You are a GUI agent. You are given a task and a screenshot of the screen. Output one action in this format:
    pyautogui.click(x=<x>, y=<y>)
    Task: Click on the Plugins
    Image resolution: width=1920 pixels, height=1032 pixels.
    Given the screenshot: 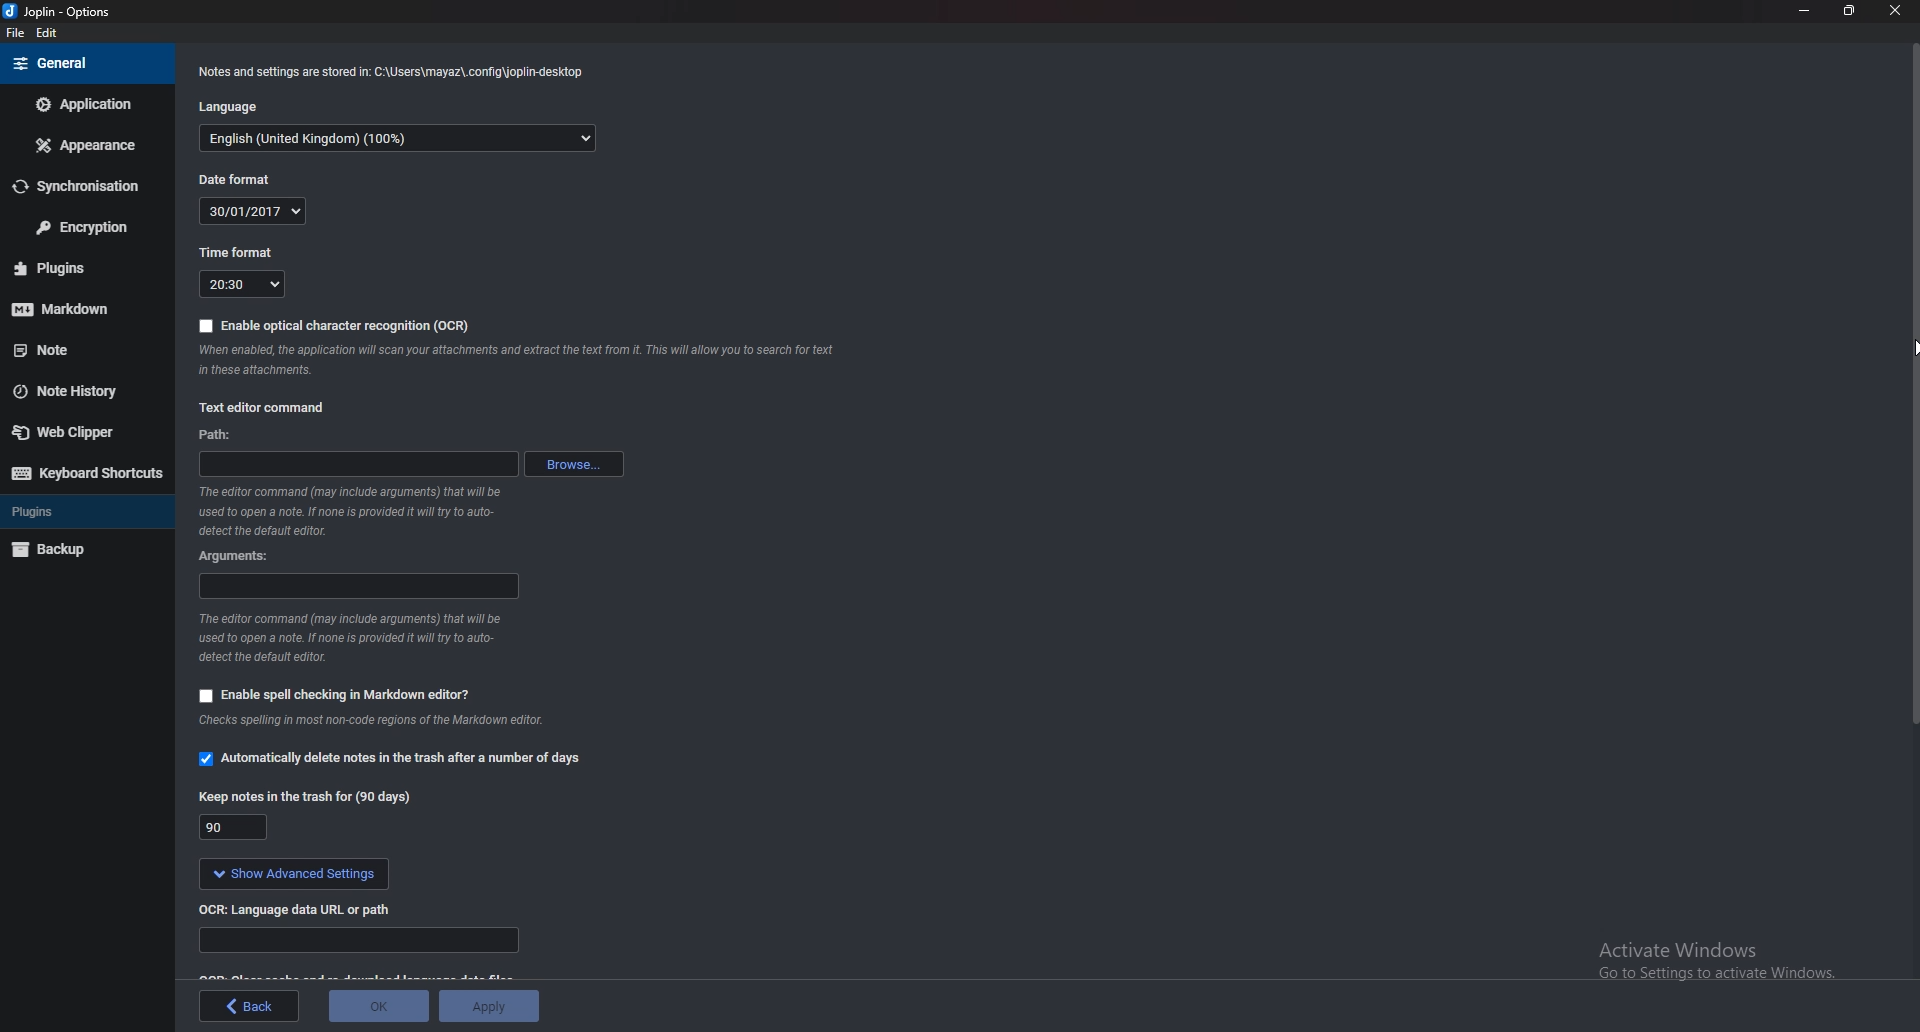 What is the action you would take?
    pyautogui.click(x=76, y=513)
    